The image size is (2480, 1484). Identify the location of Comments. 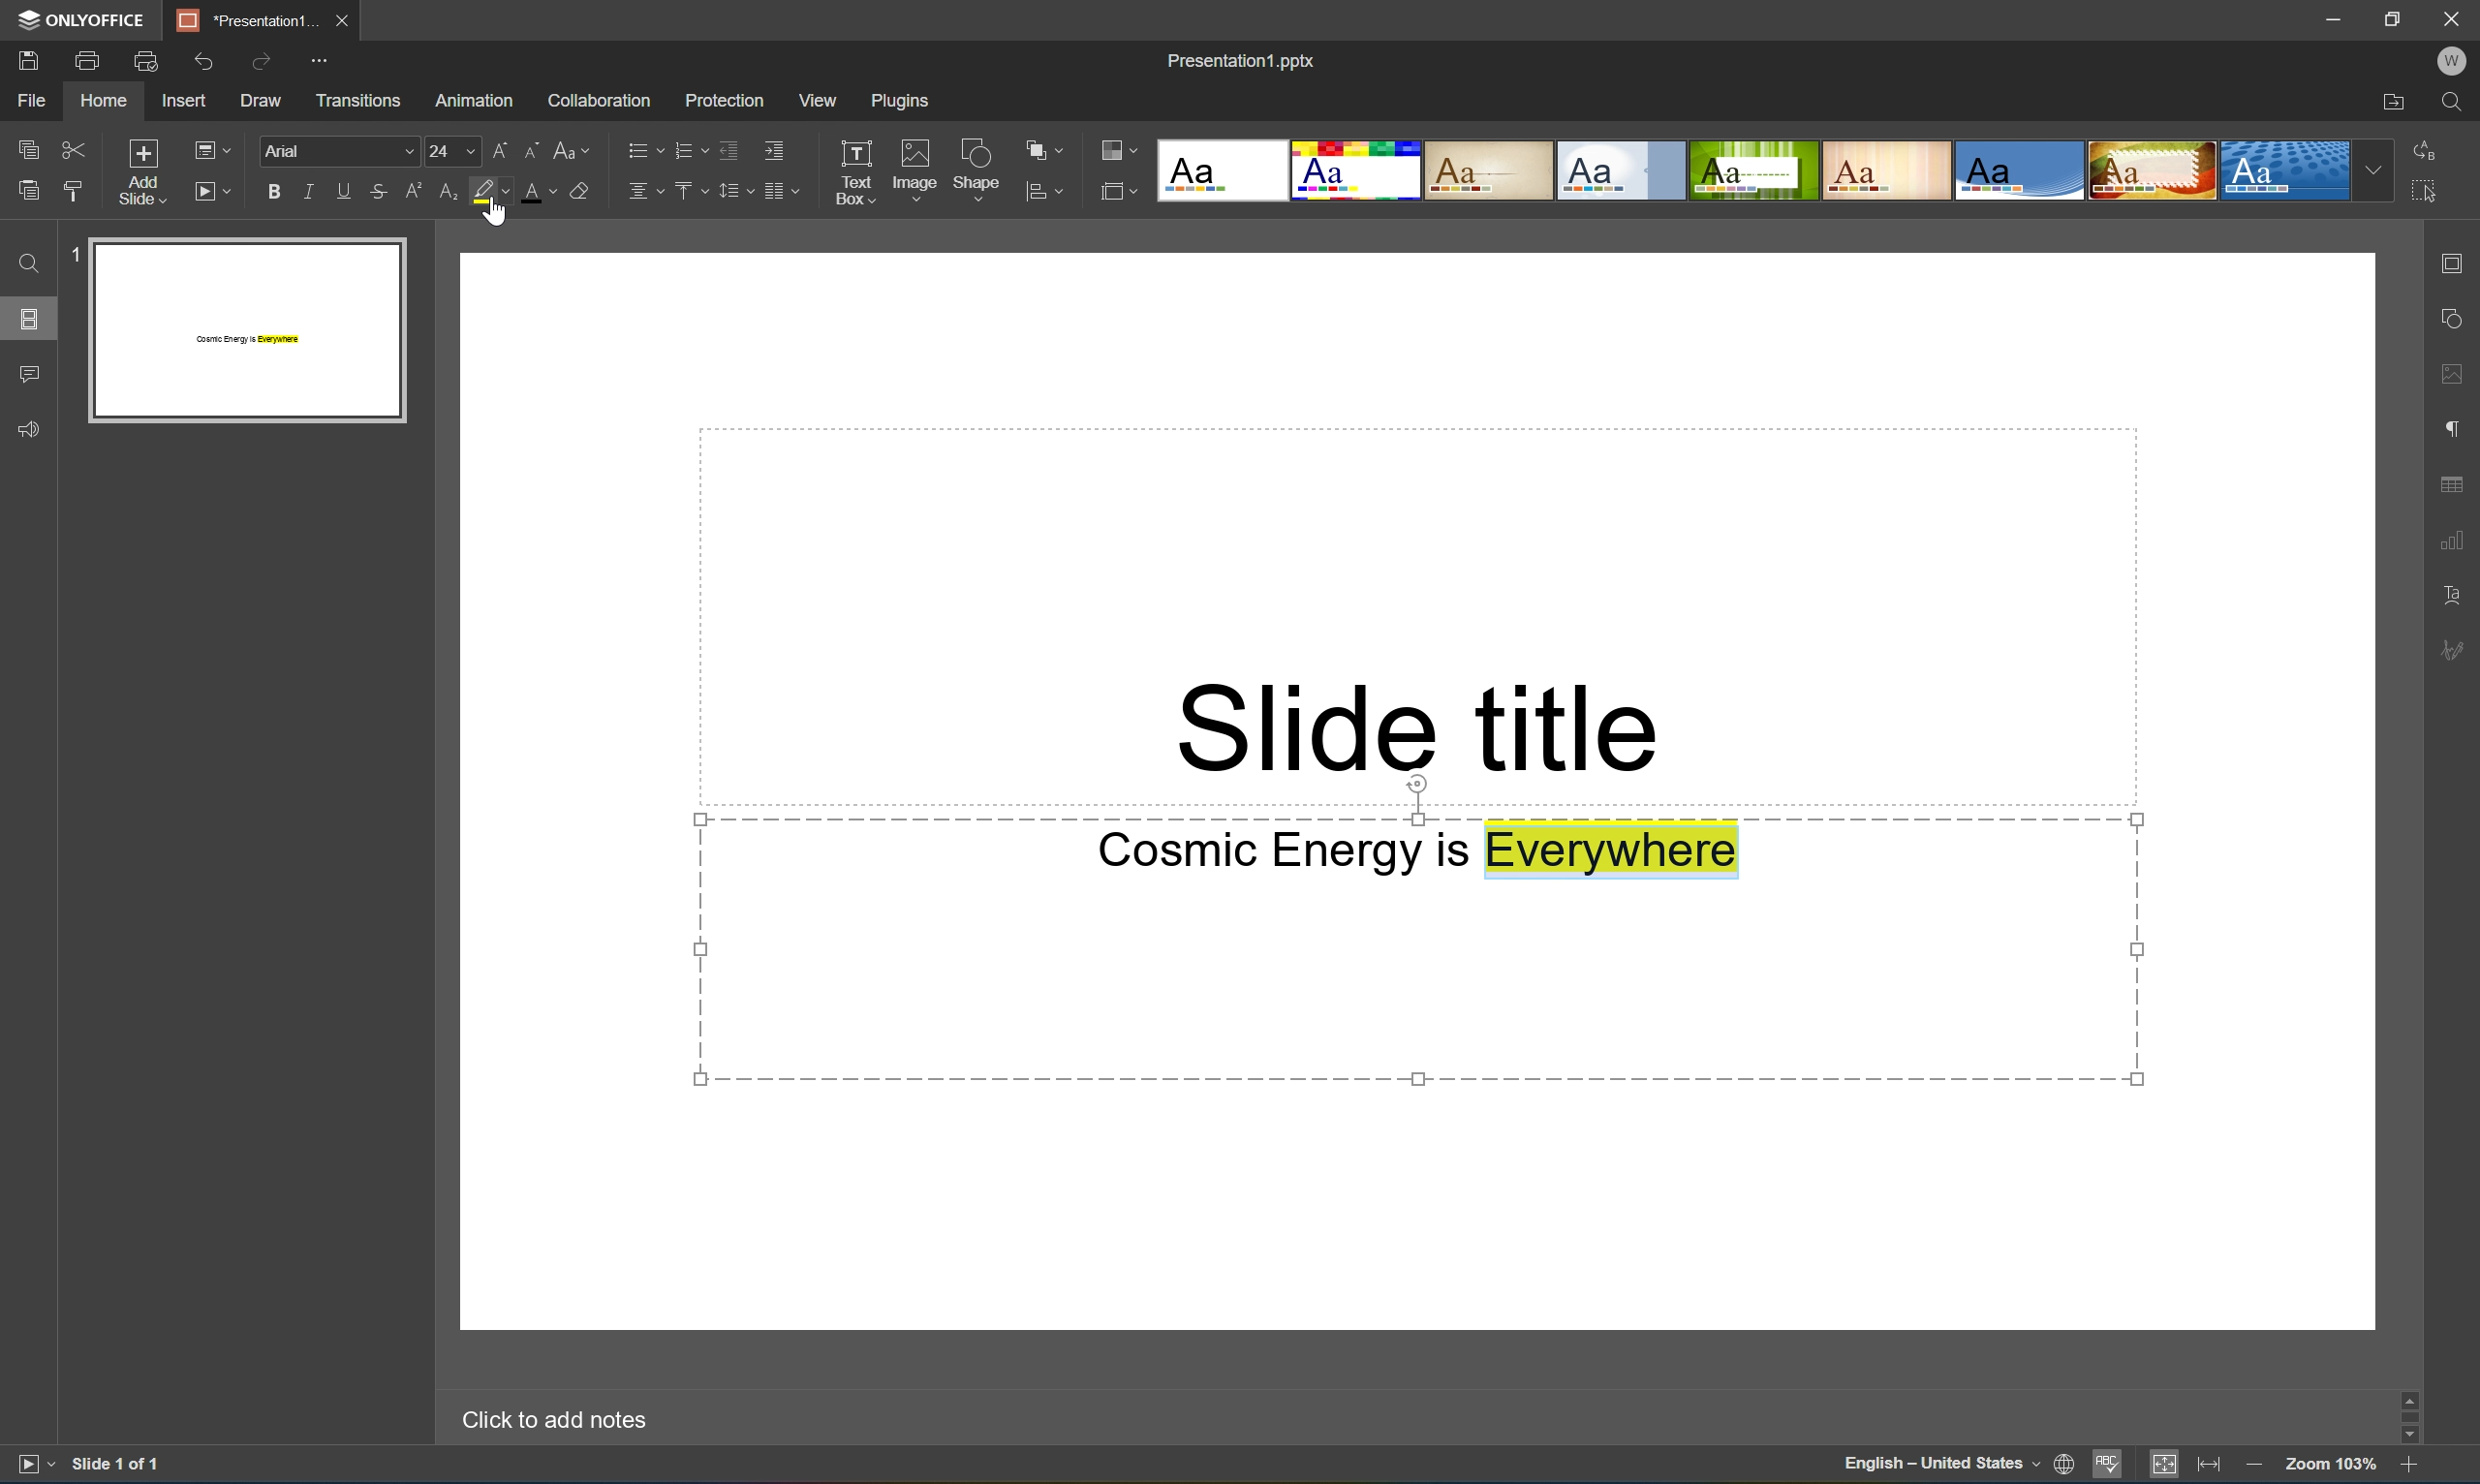
(28, 372).